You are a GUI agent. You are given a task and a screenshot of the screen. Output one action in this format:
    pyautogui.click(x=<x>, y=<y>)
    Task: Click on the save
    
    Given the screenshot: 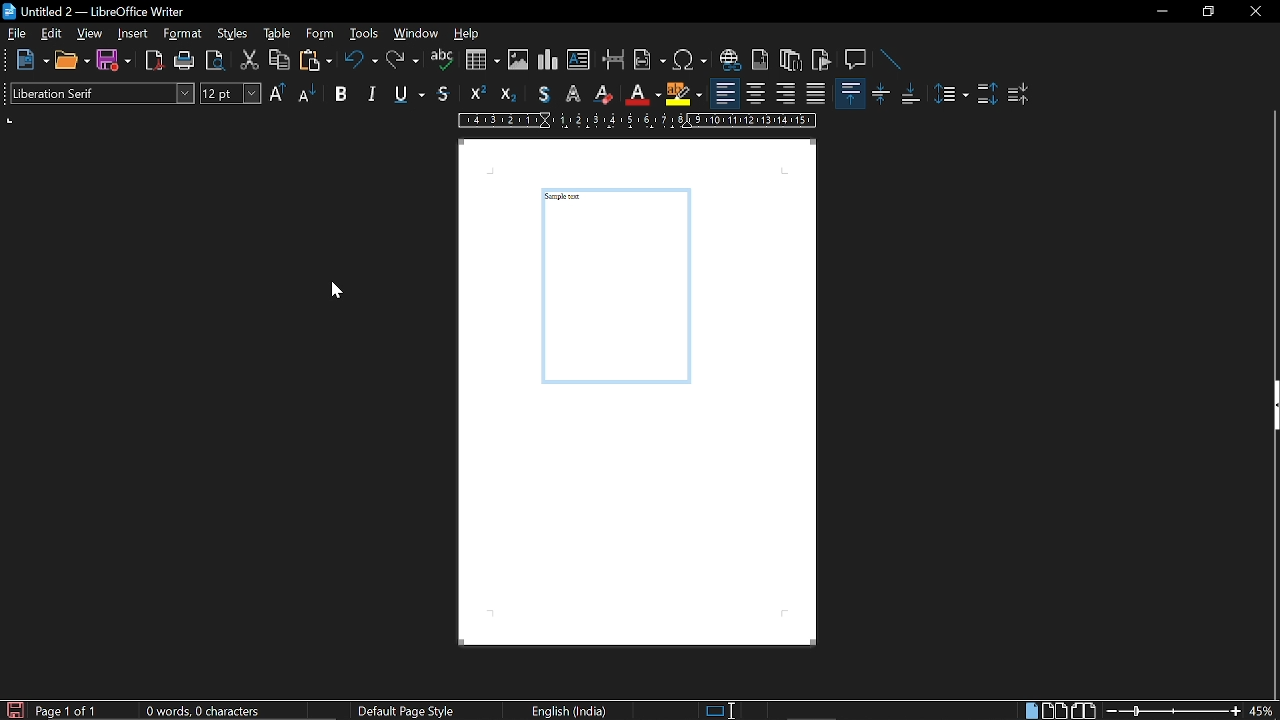 What is the action you would take?
    pyautogui.click(x=14, y=709)
    